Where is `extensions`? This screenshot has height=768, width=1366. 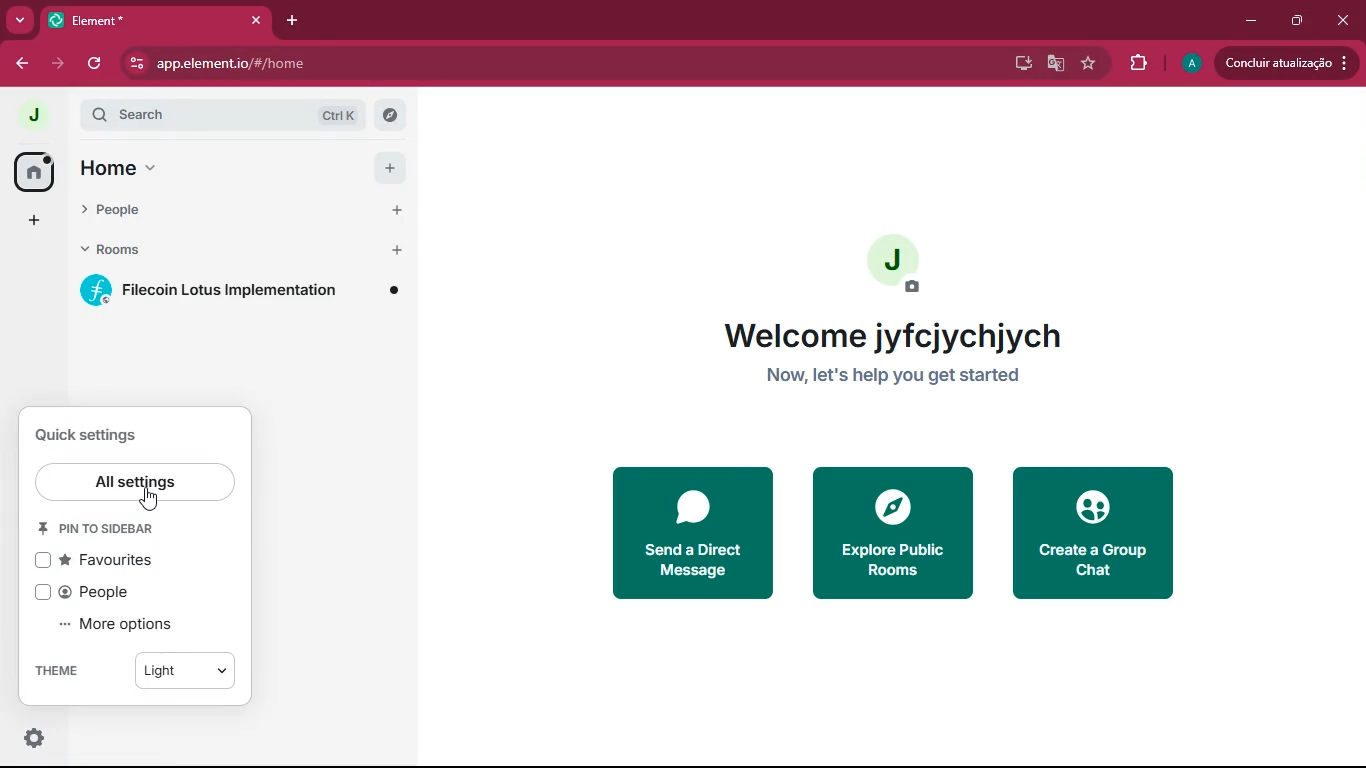
extensions is located at coordinates (1138, 63).